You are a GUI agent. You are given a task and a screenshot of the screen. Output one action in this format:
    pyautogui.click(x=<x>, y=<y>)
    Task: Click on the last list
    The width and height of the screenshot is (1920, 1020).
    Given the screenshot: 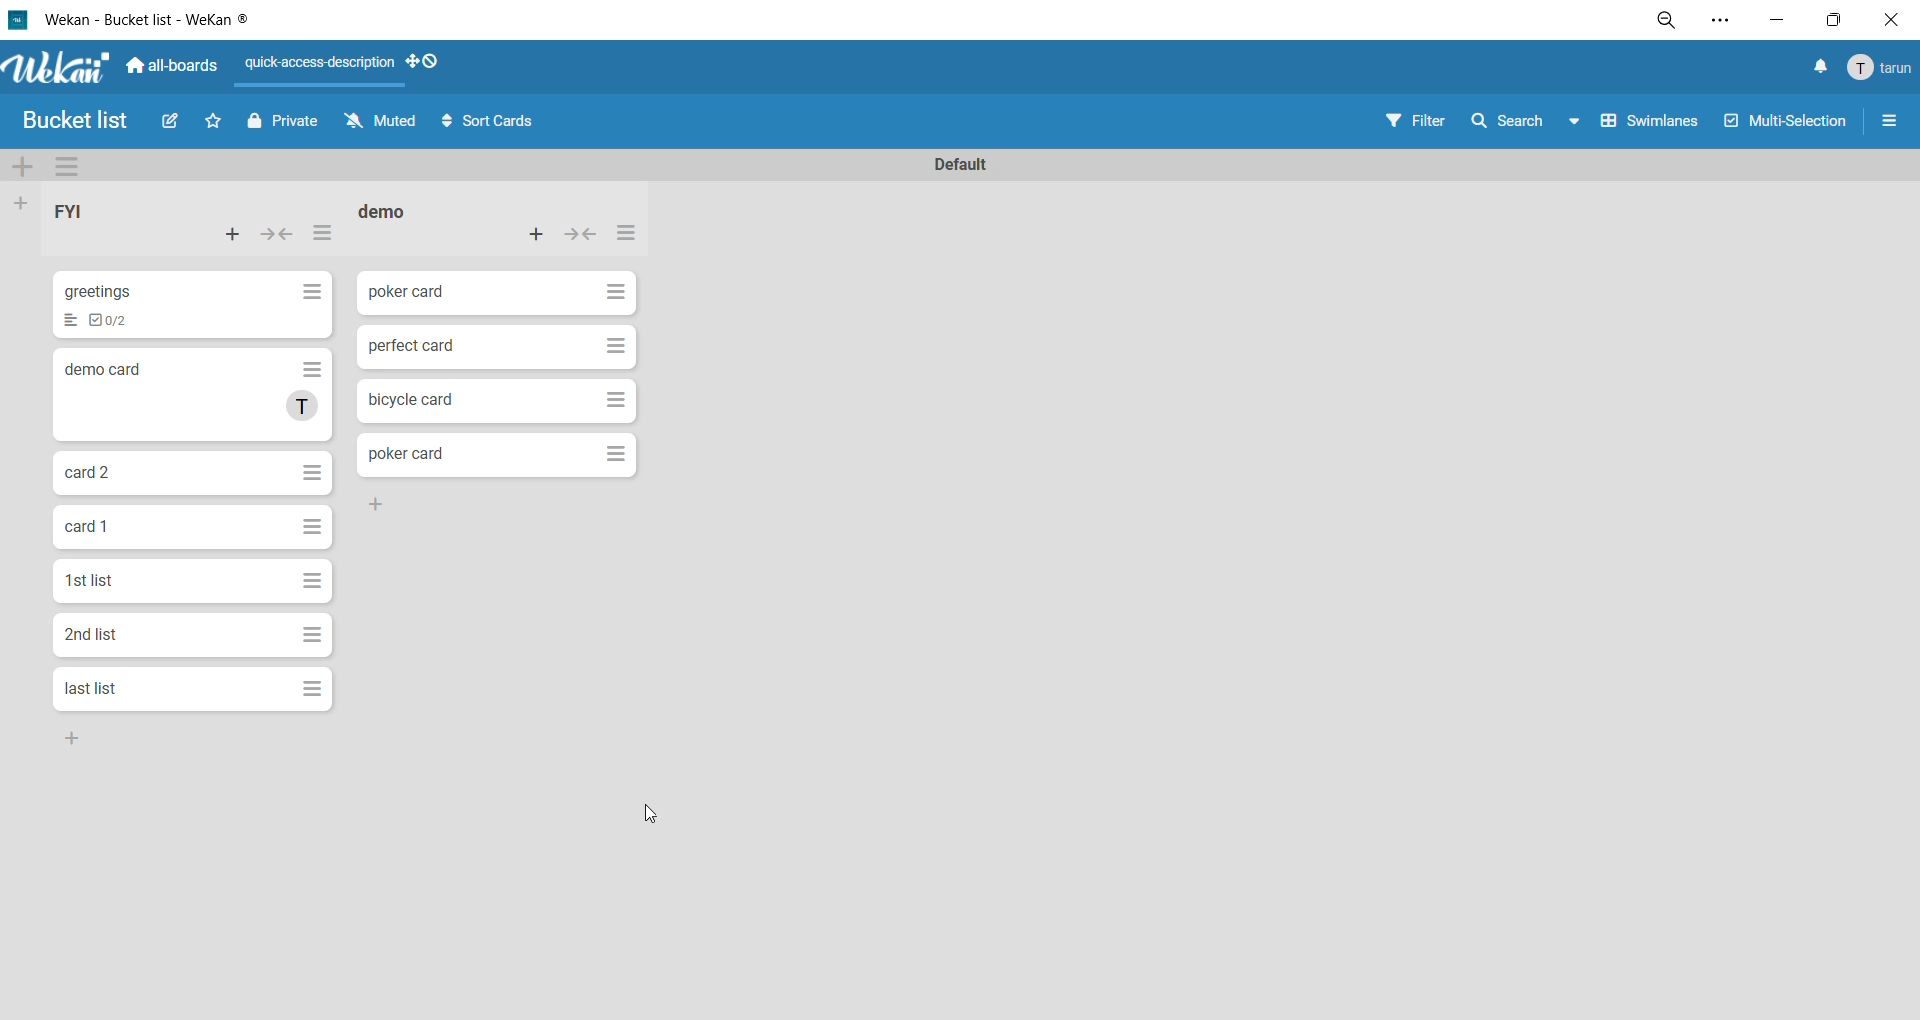 What is the action you would take?
    pyautogui.click(x=90, y=689)
    